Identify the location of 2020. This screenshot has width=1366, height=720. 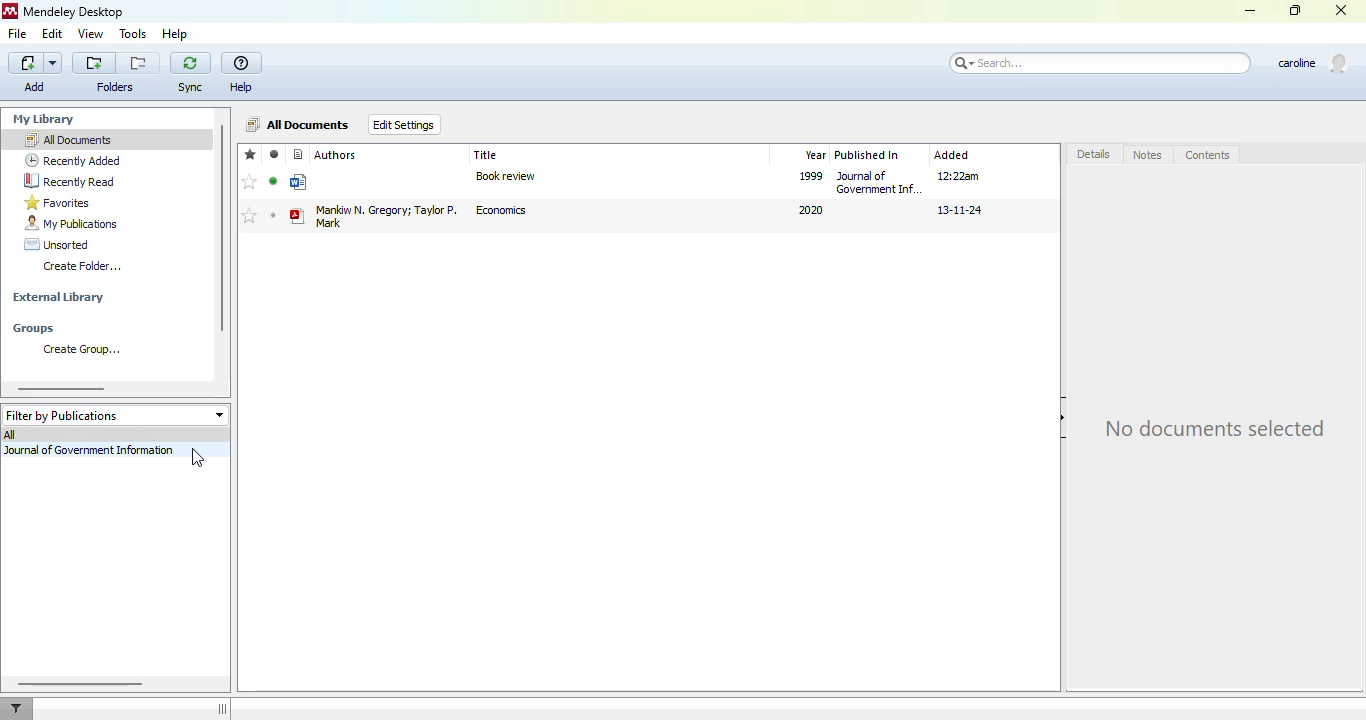
(809, 210).